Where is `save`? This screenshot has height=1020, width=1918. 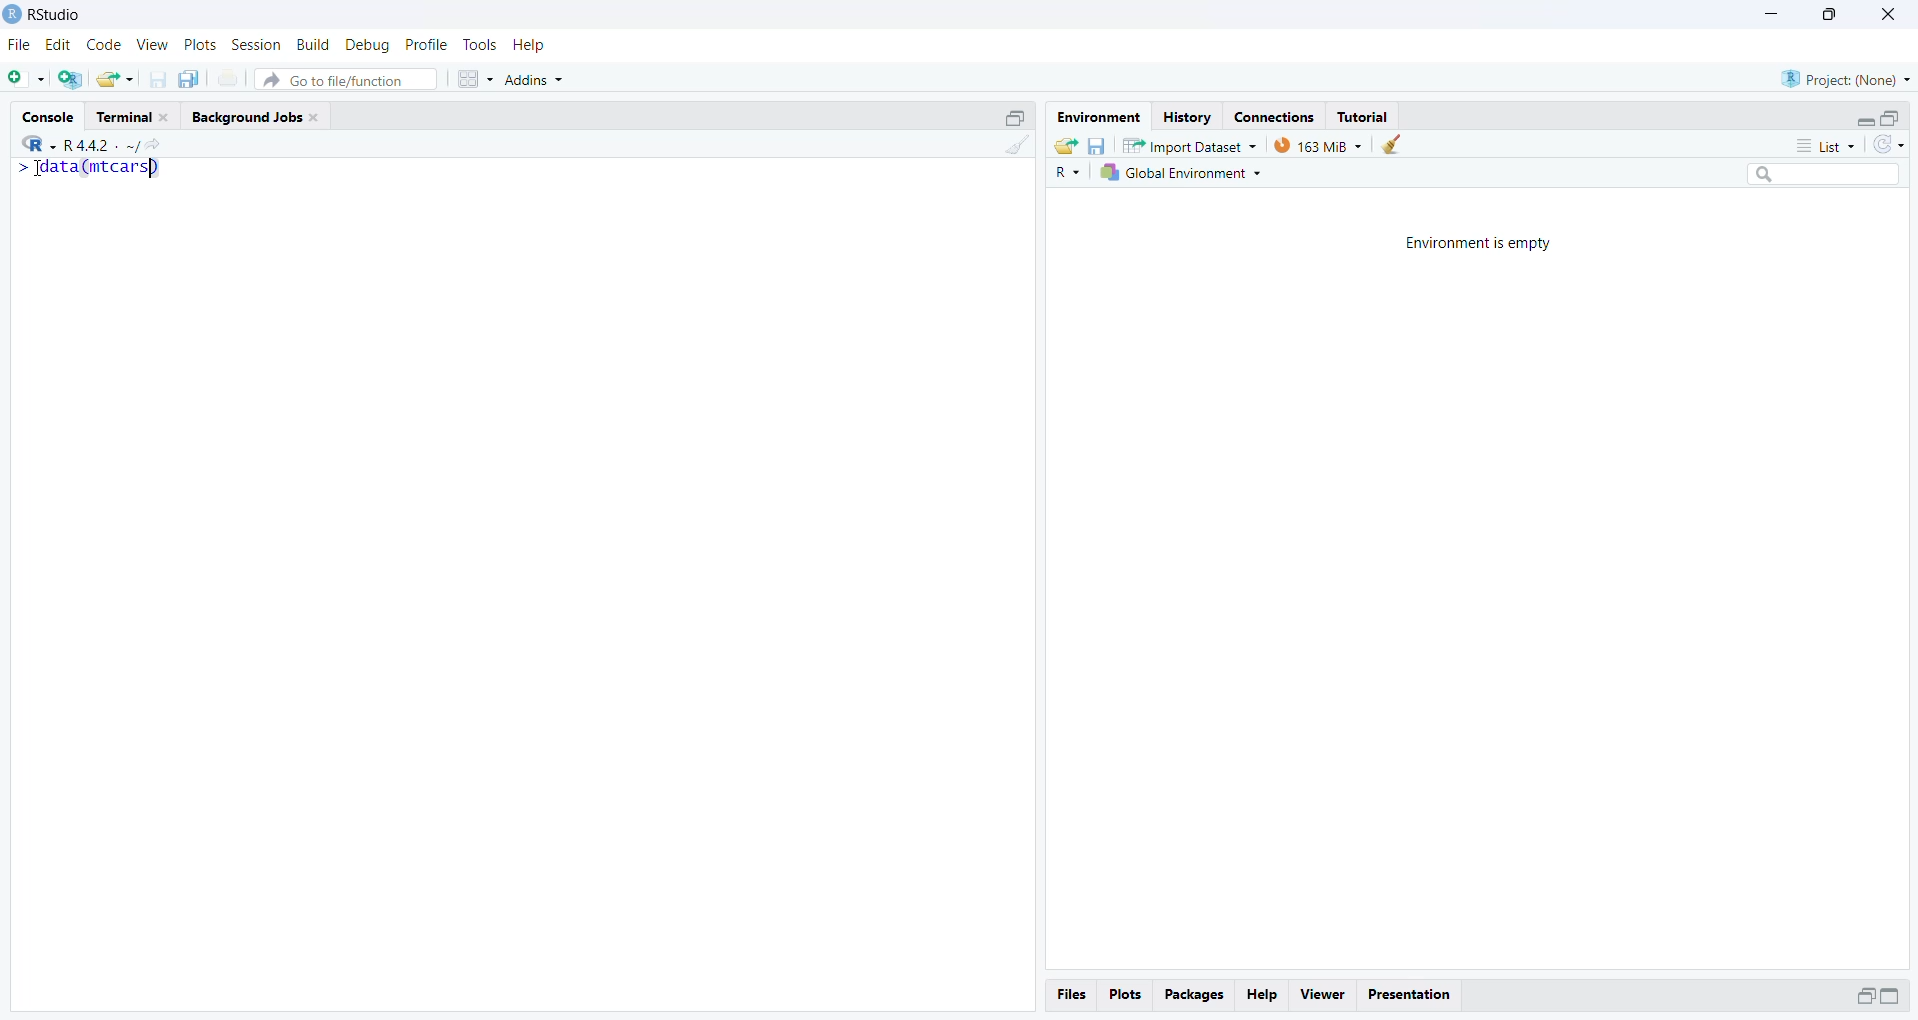 save is located at coordinates (157, 79).